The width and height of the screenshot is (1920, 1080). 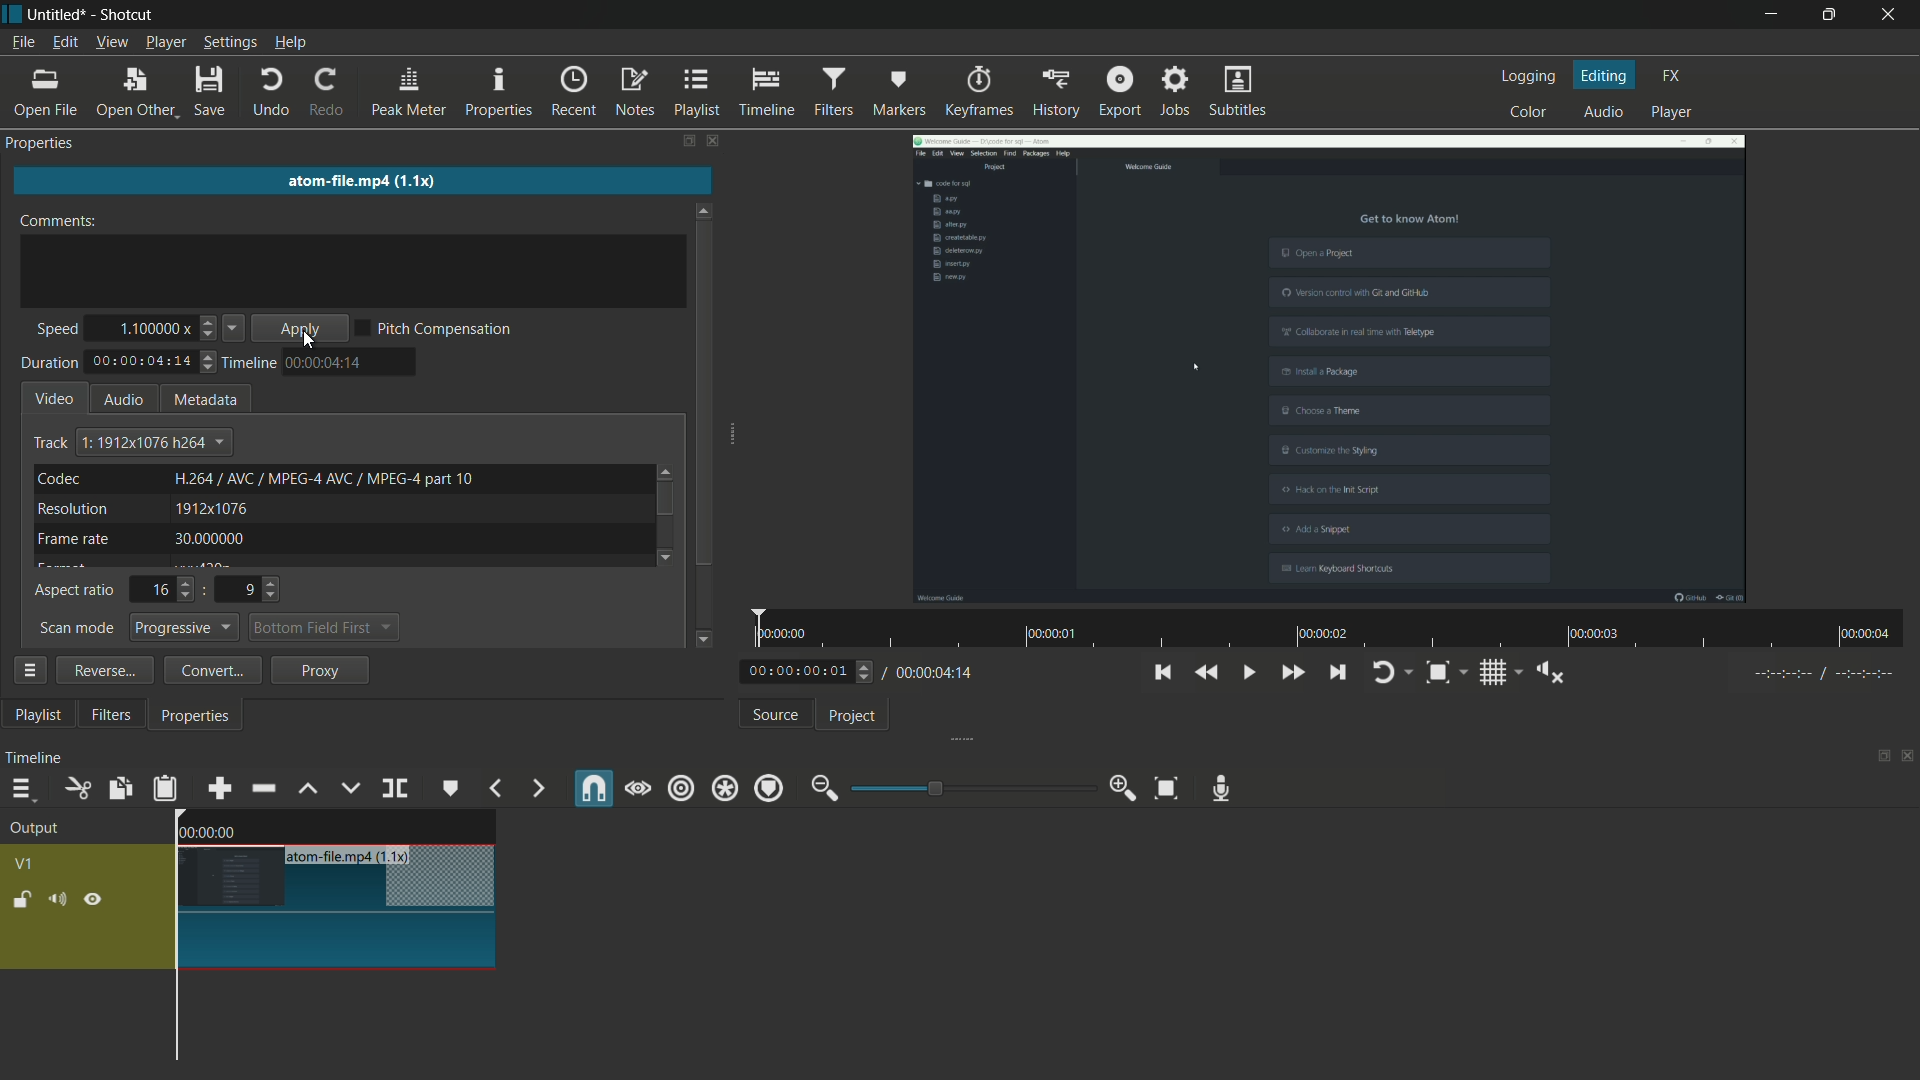 I want to click on 30, so click(x=214, y=541).